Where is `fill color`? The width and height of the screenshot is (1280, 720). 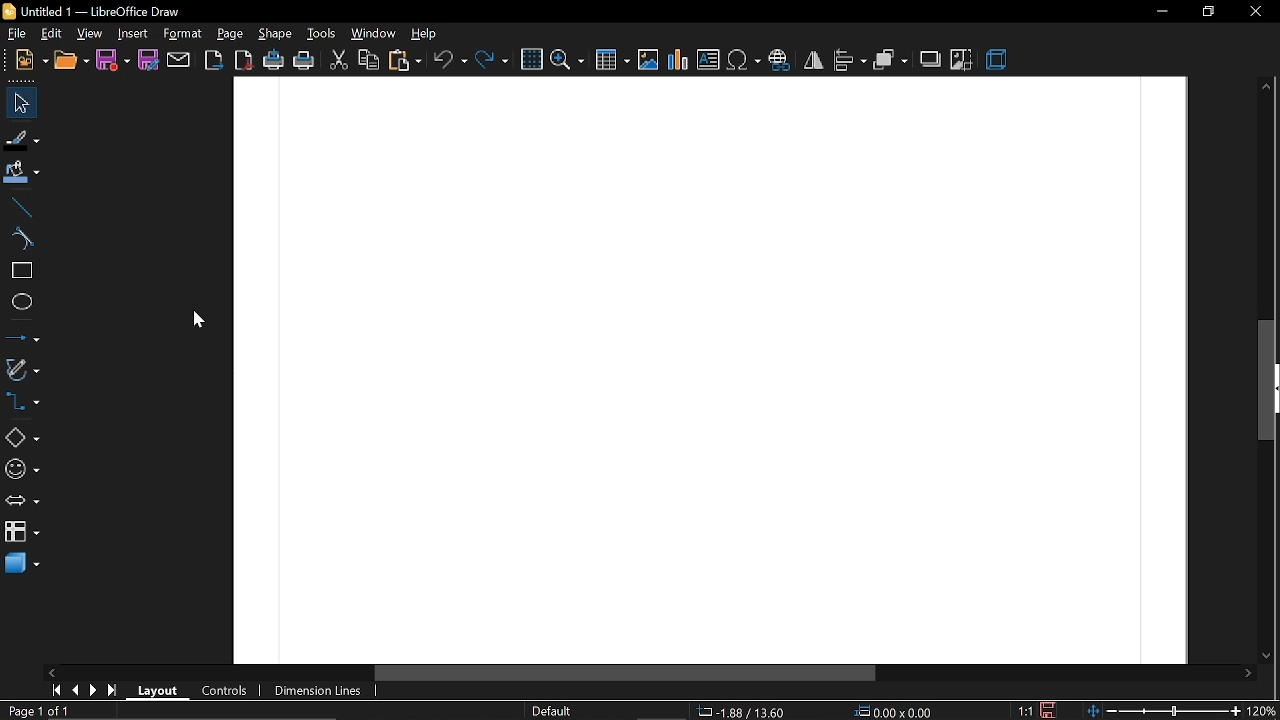
fill color is located at coordinates (19, 173).